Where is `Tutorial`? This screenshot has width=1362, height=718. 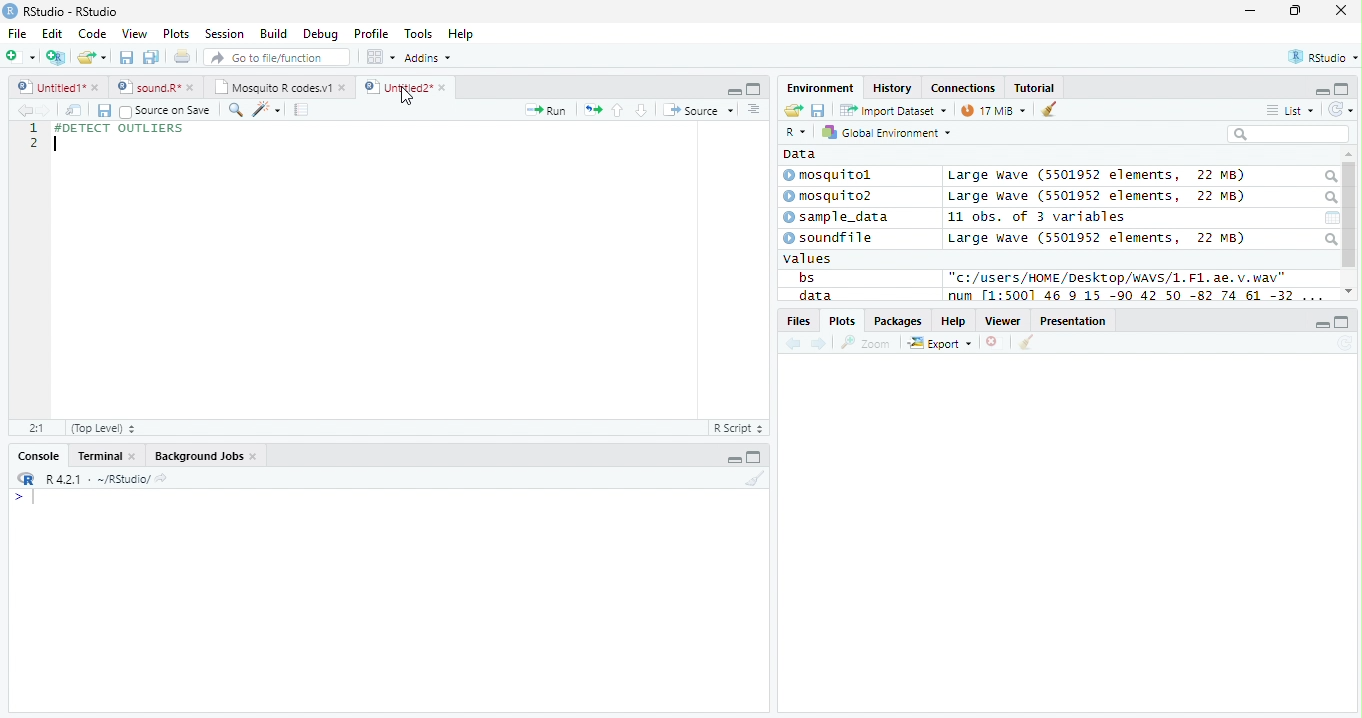
Tutorial is located at coordinates (1035, 89).